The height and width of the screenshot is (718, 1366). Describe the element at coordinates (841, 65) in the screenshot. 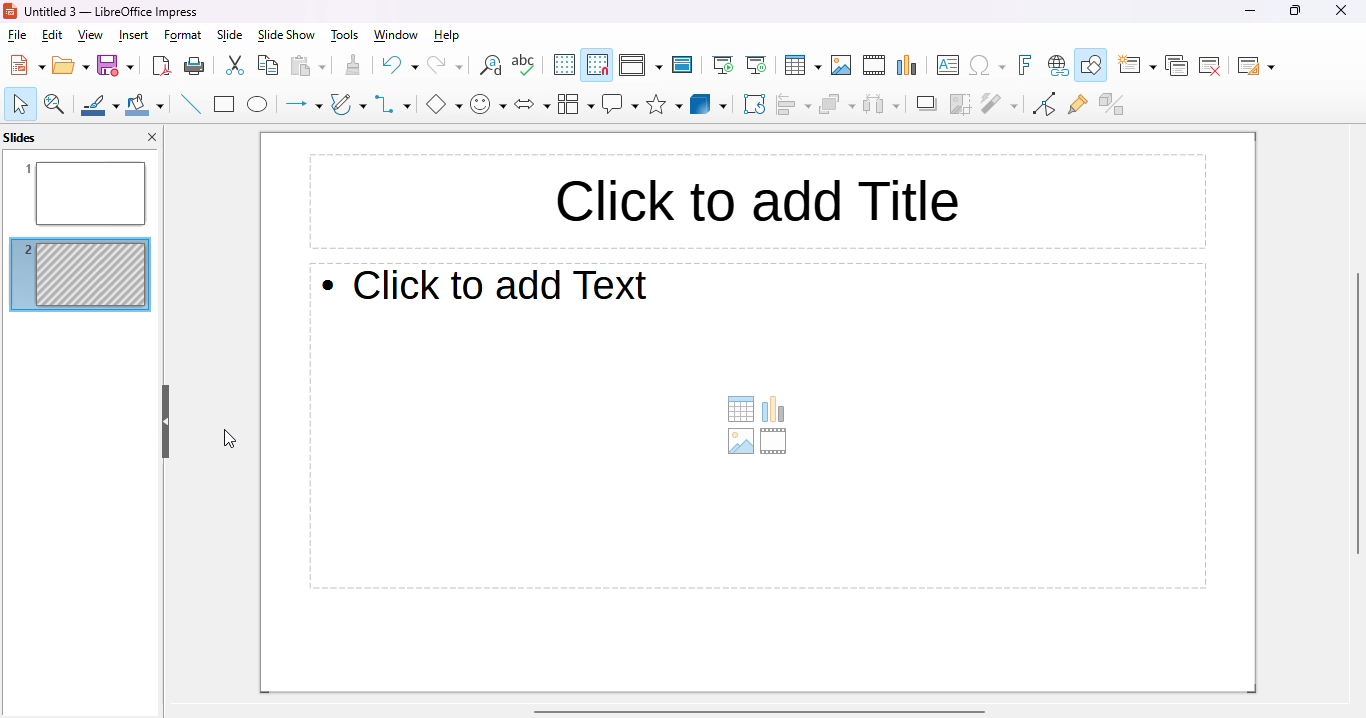

I see `insert image` at that location.